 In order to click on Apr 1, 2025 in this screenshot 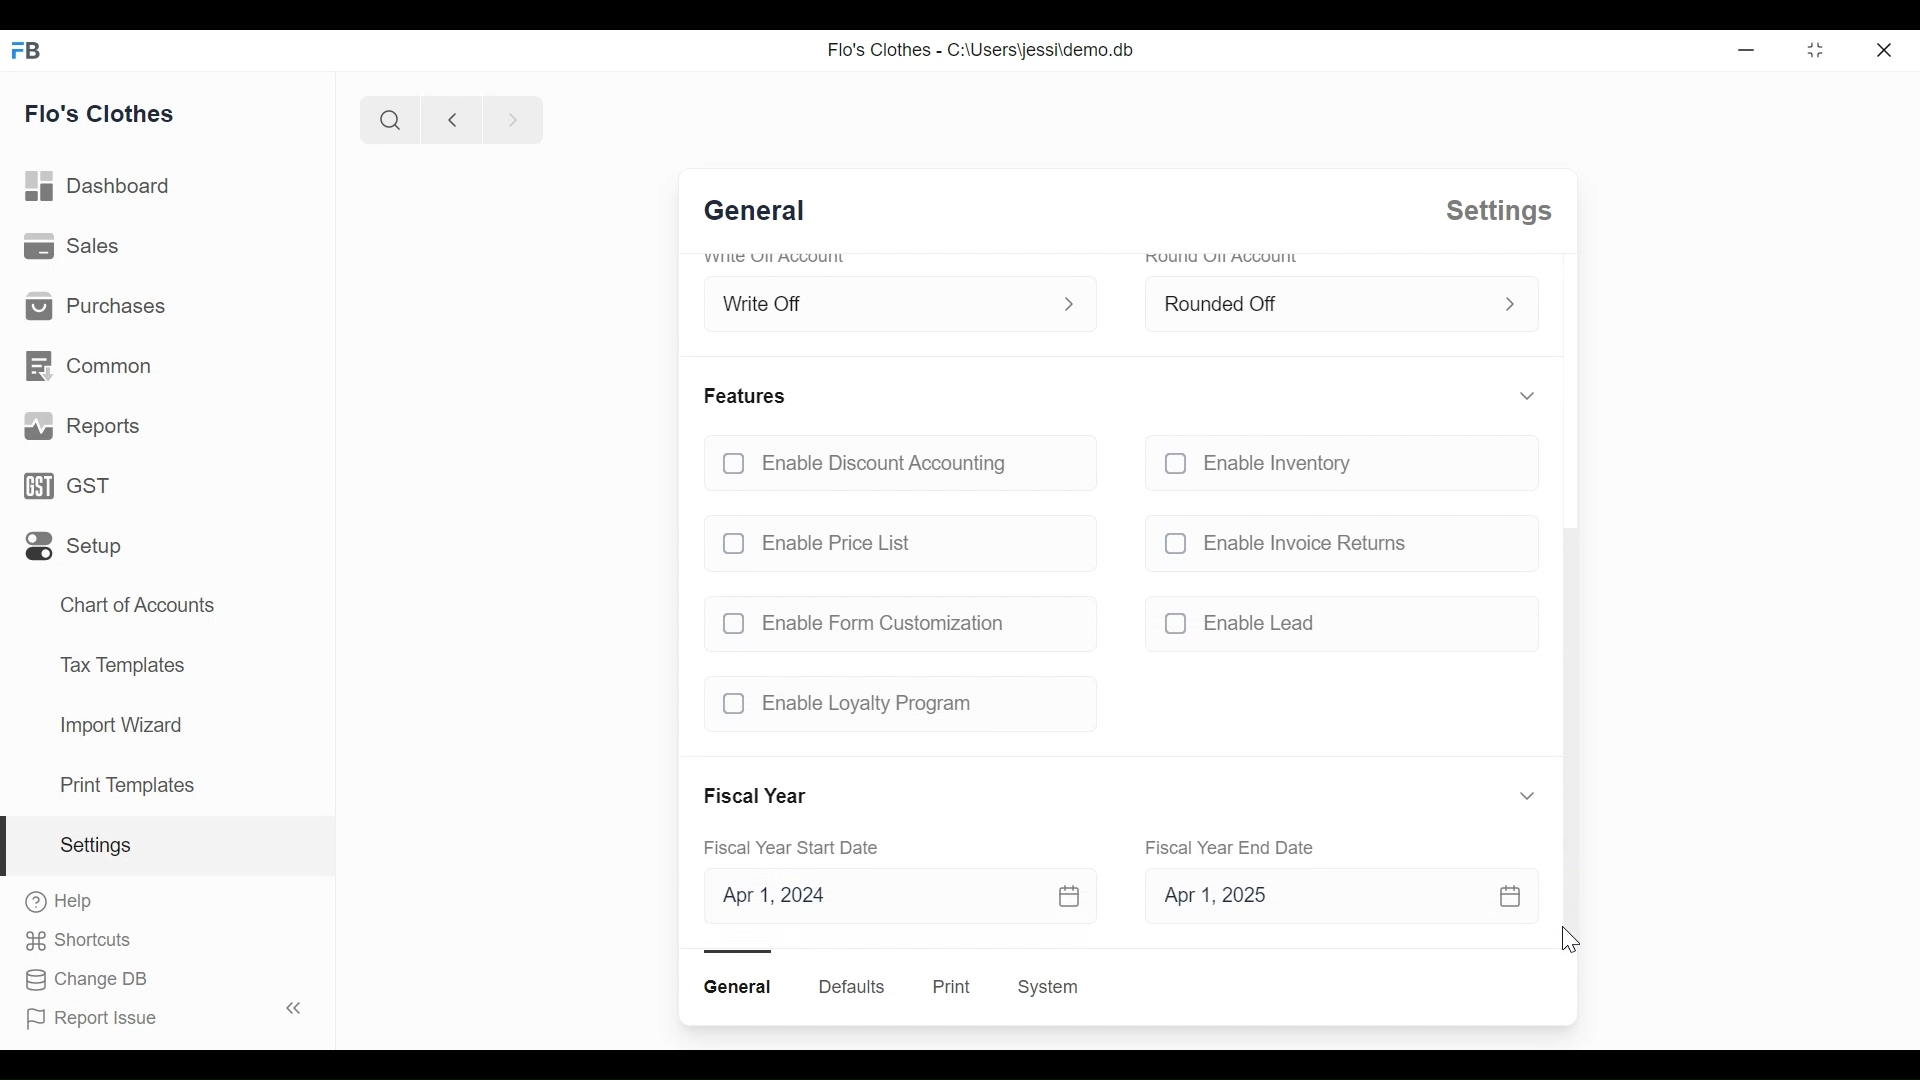, I will do `click(1328, 899)`.